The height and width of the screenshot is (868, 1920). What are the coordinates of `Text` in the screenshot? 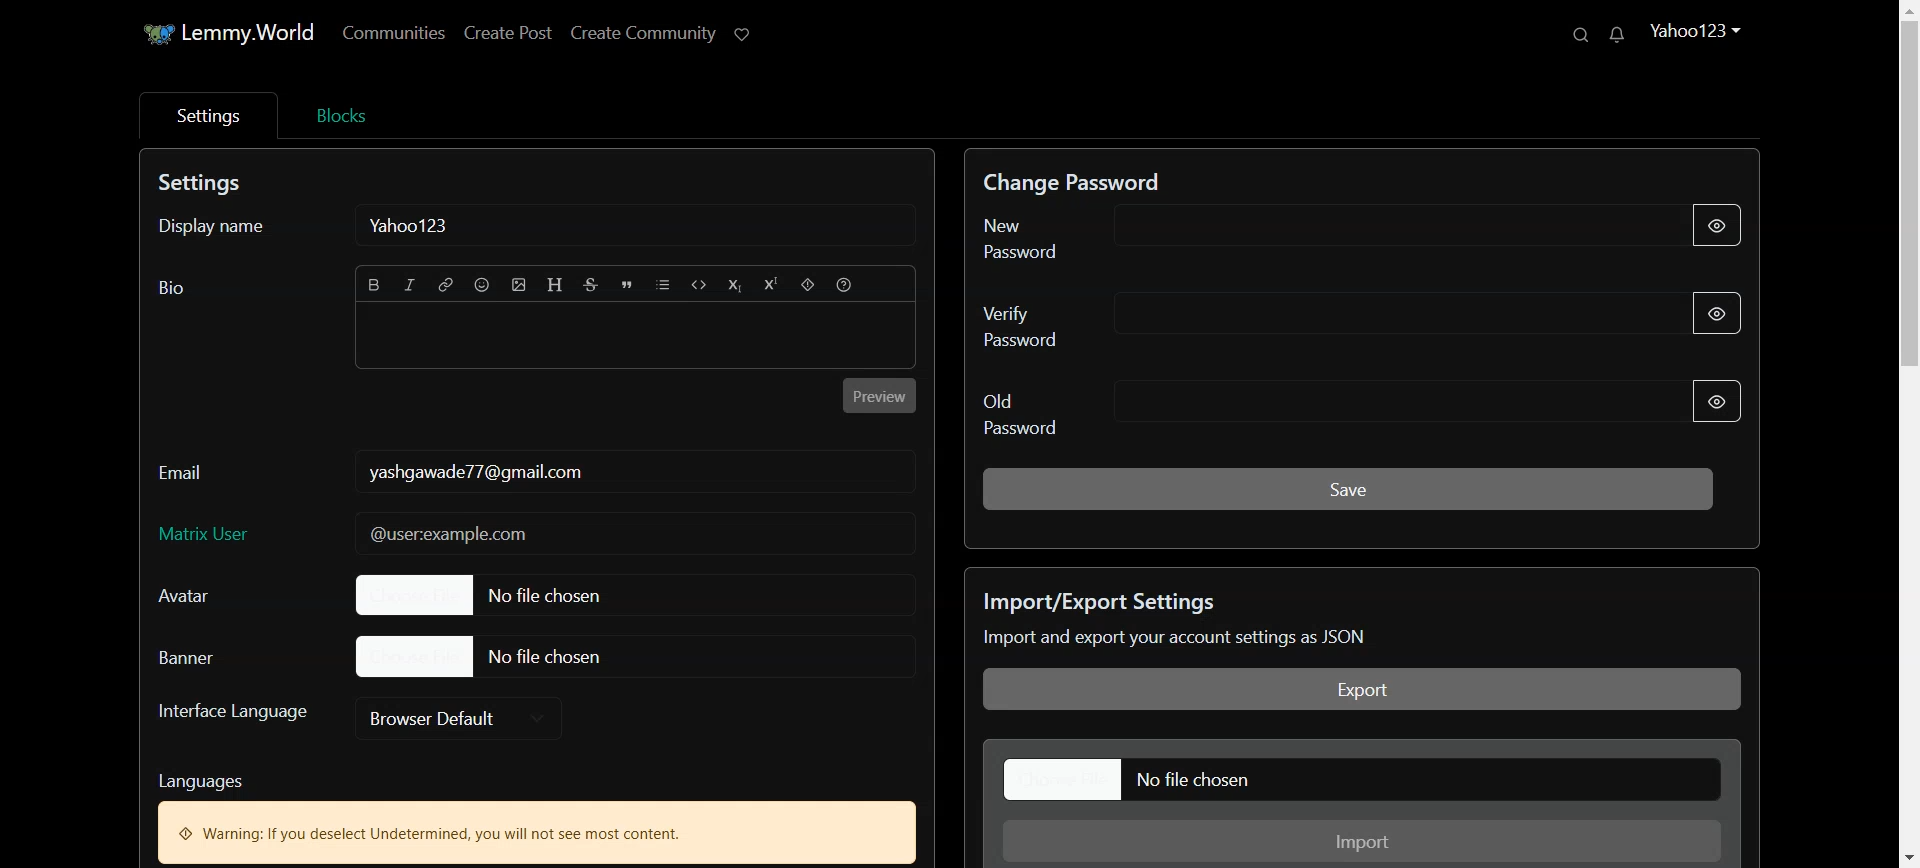 It's located at (474, 471).